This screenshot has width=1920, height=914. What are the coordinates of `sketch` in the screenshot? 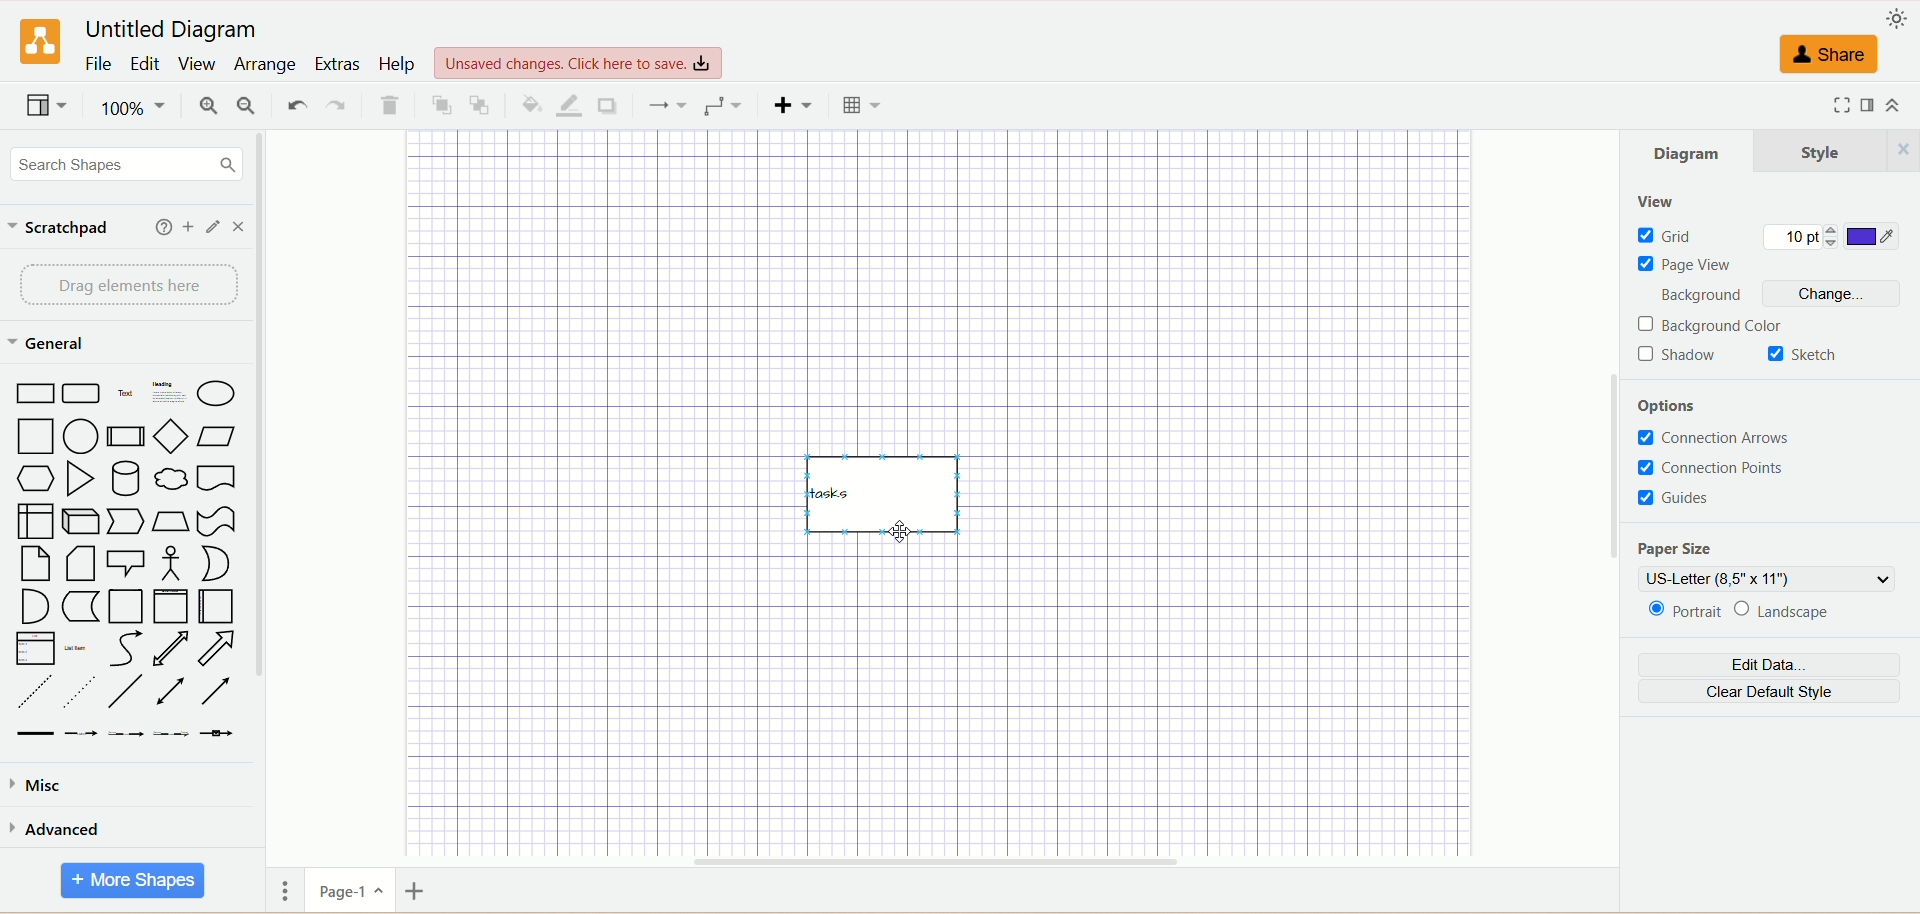 It's located at (1801, 353).